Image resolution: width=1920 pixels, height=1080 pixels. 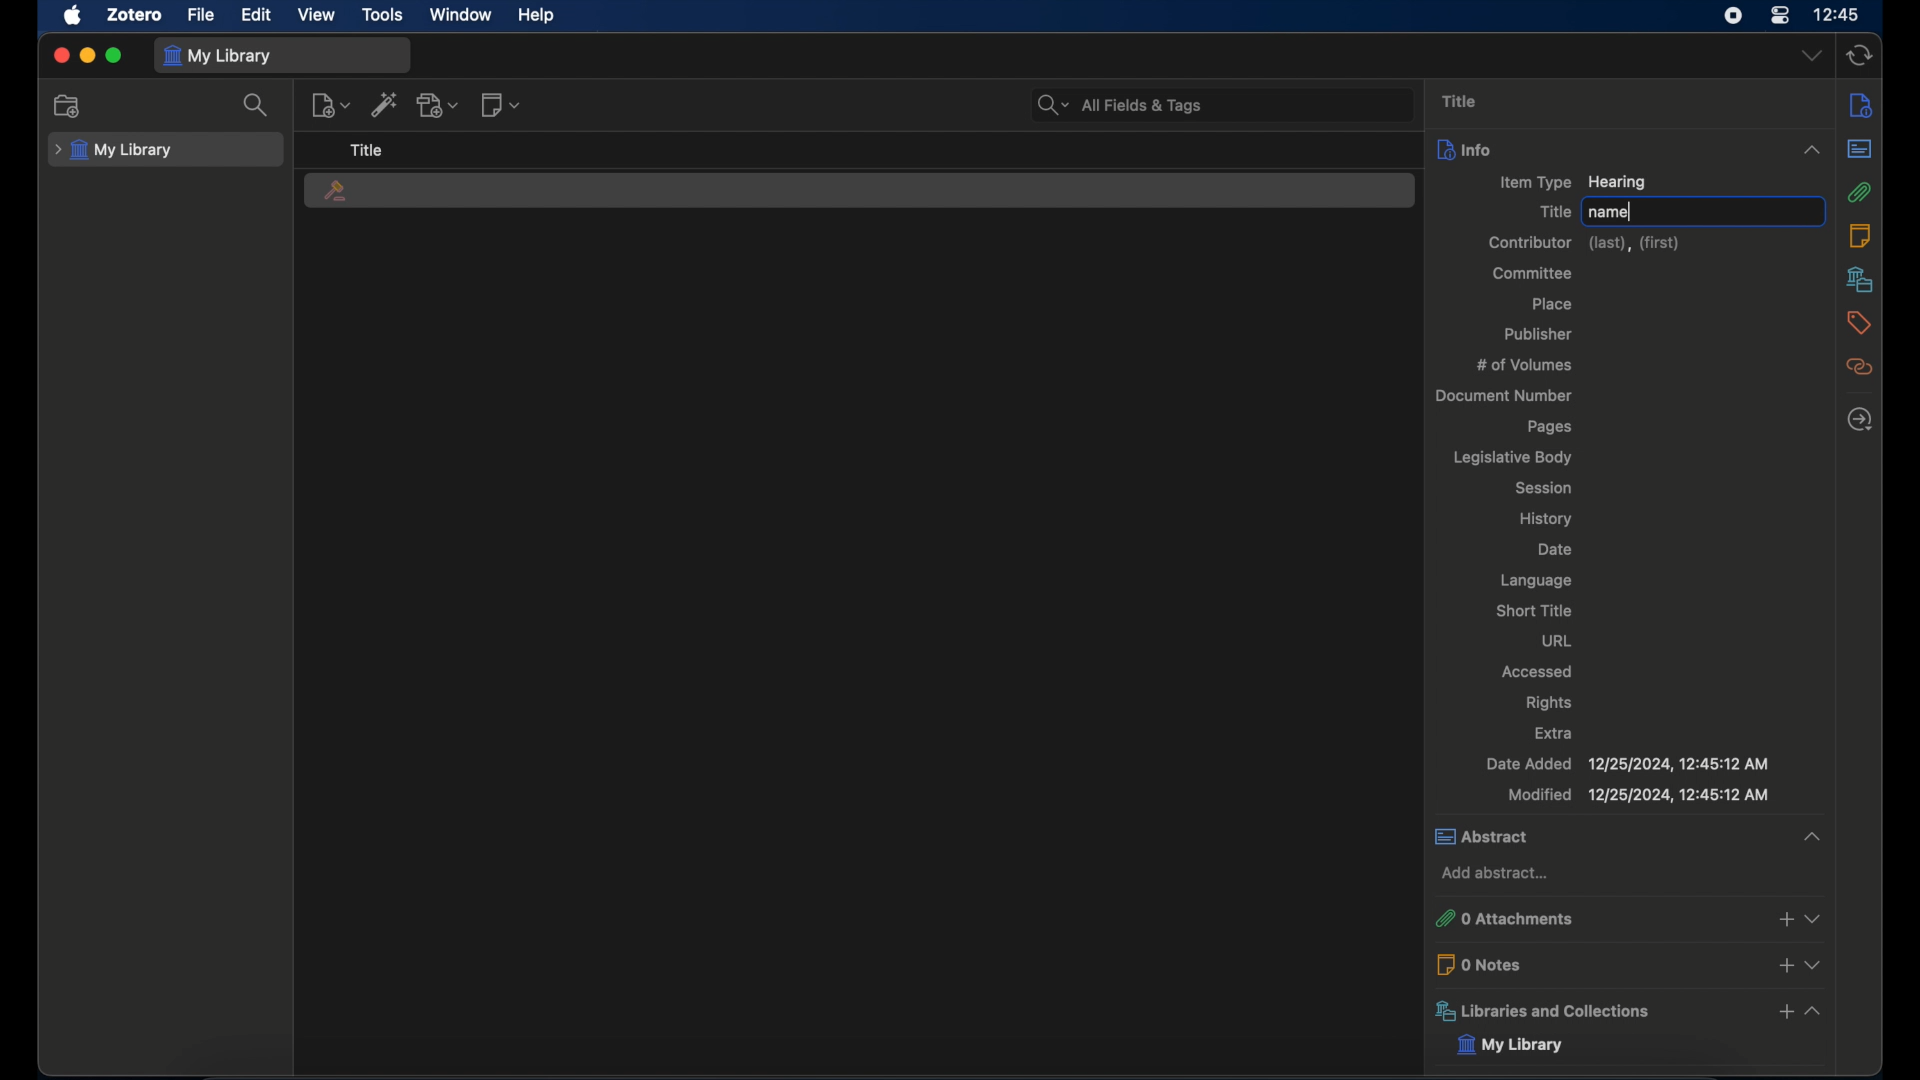 What do you see at coordinates (1860, 323) in the screenshot?
I see `tags` at bounding box center [1860, 323].